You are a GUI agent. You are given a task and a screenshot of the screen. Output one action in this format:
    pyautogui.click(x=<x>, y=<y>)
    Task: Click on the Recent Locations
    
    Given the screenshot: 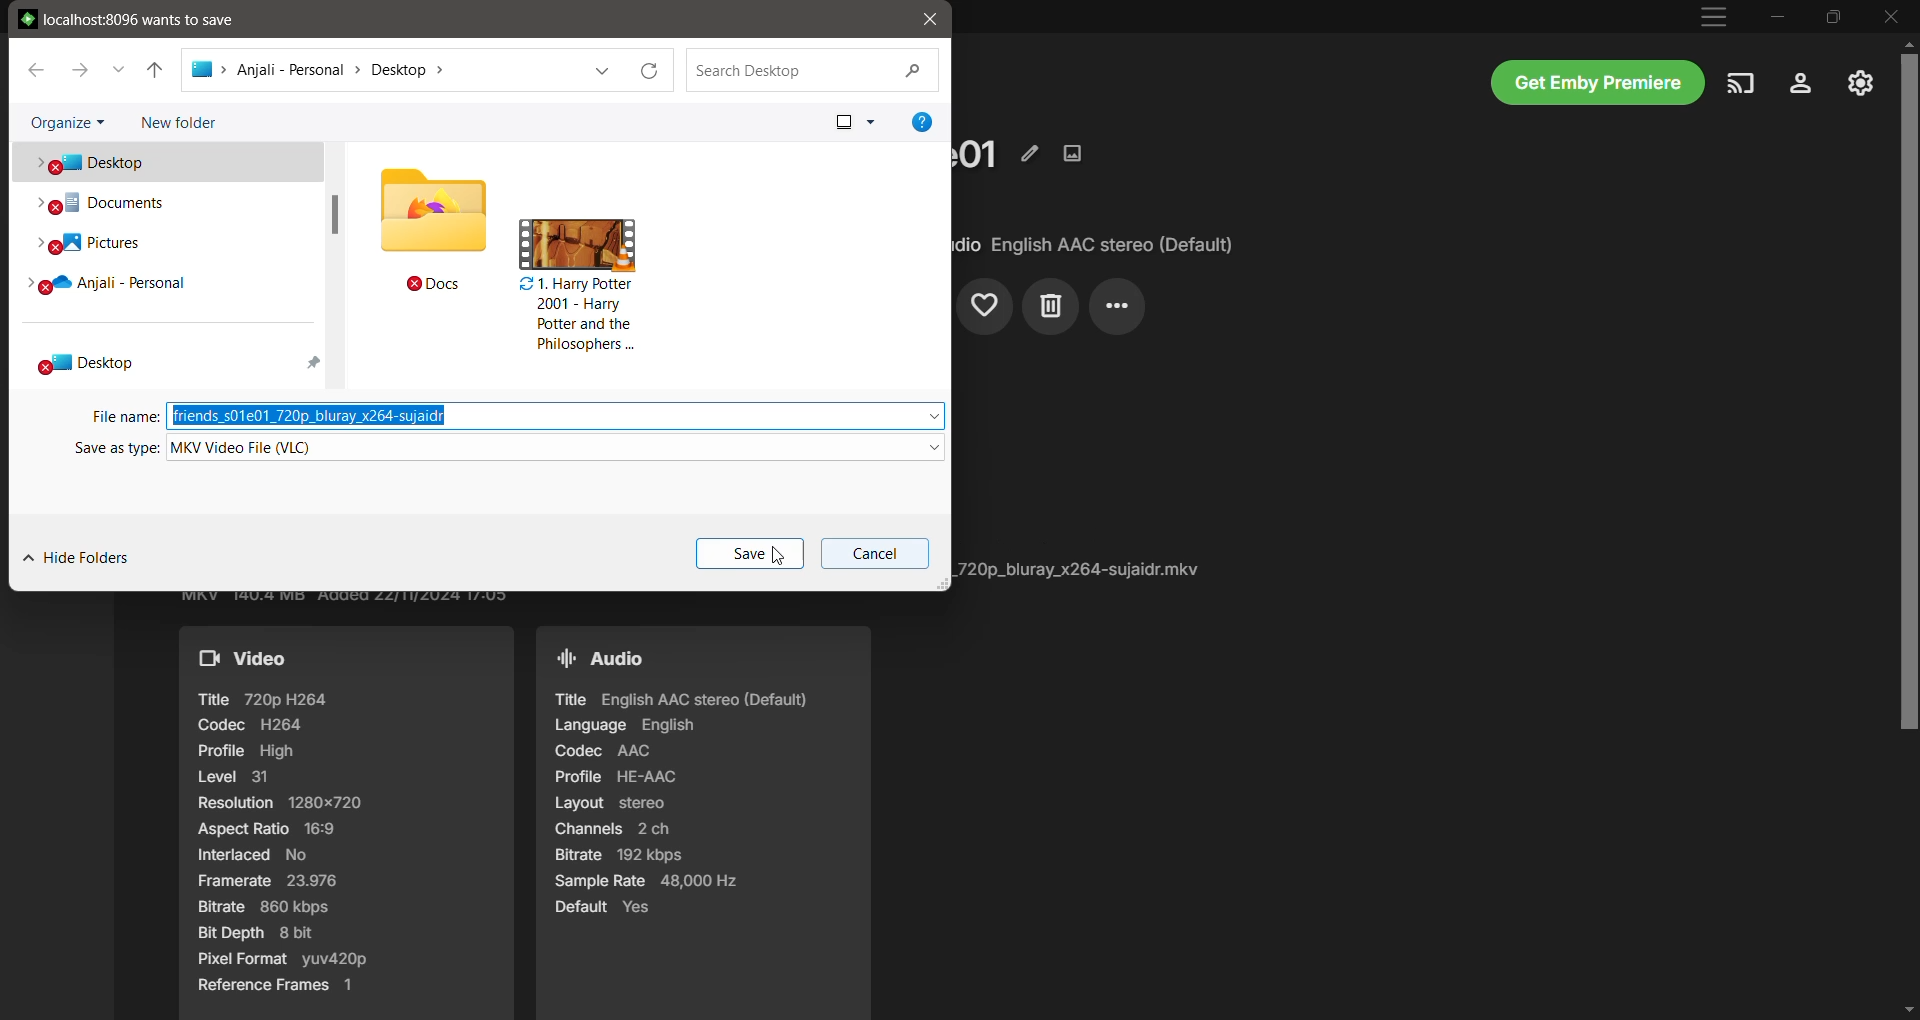 What is the action you would take?
    pyautogui.click(x=117, y=69)
    